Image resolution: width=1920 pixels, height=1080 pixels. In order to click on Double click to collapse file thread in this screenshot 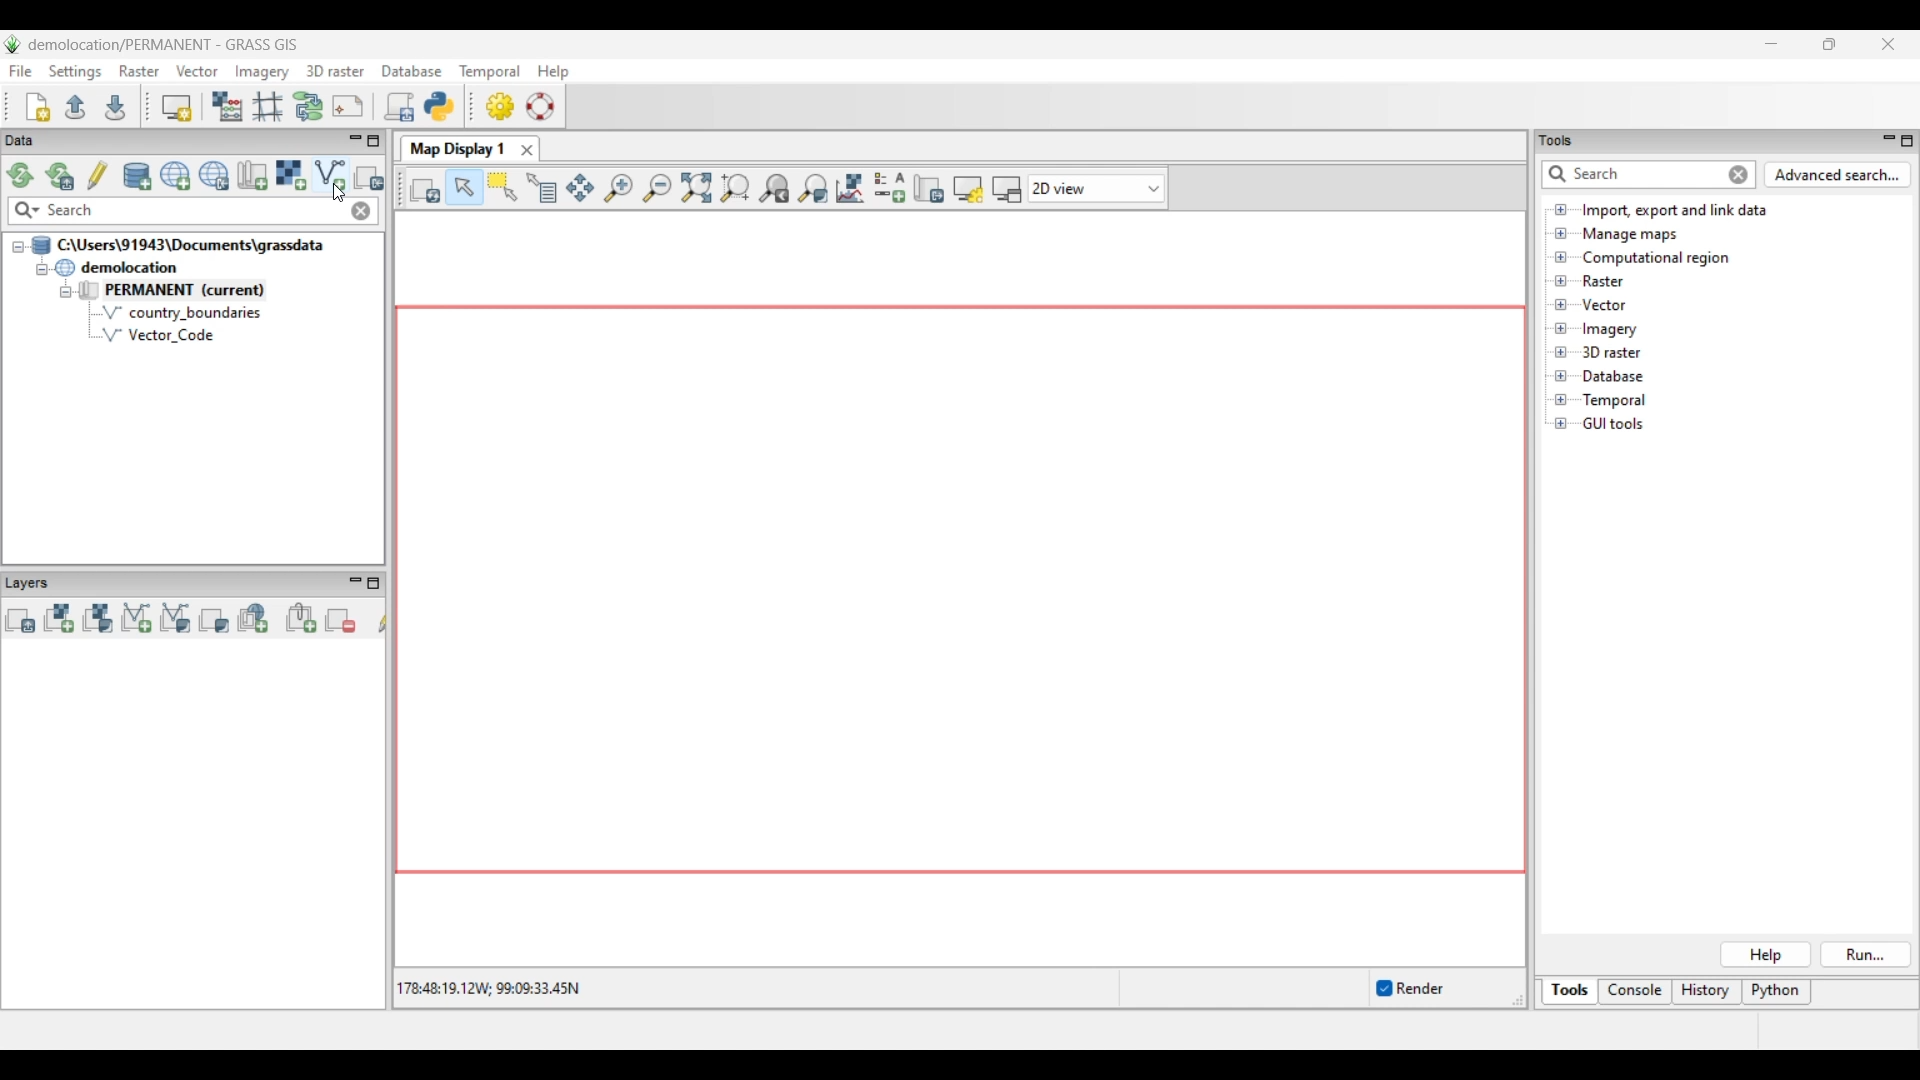, I will do `click(178, 245)`.